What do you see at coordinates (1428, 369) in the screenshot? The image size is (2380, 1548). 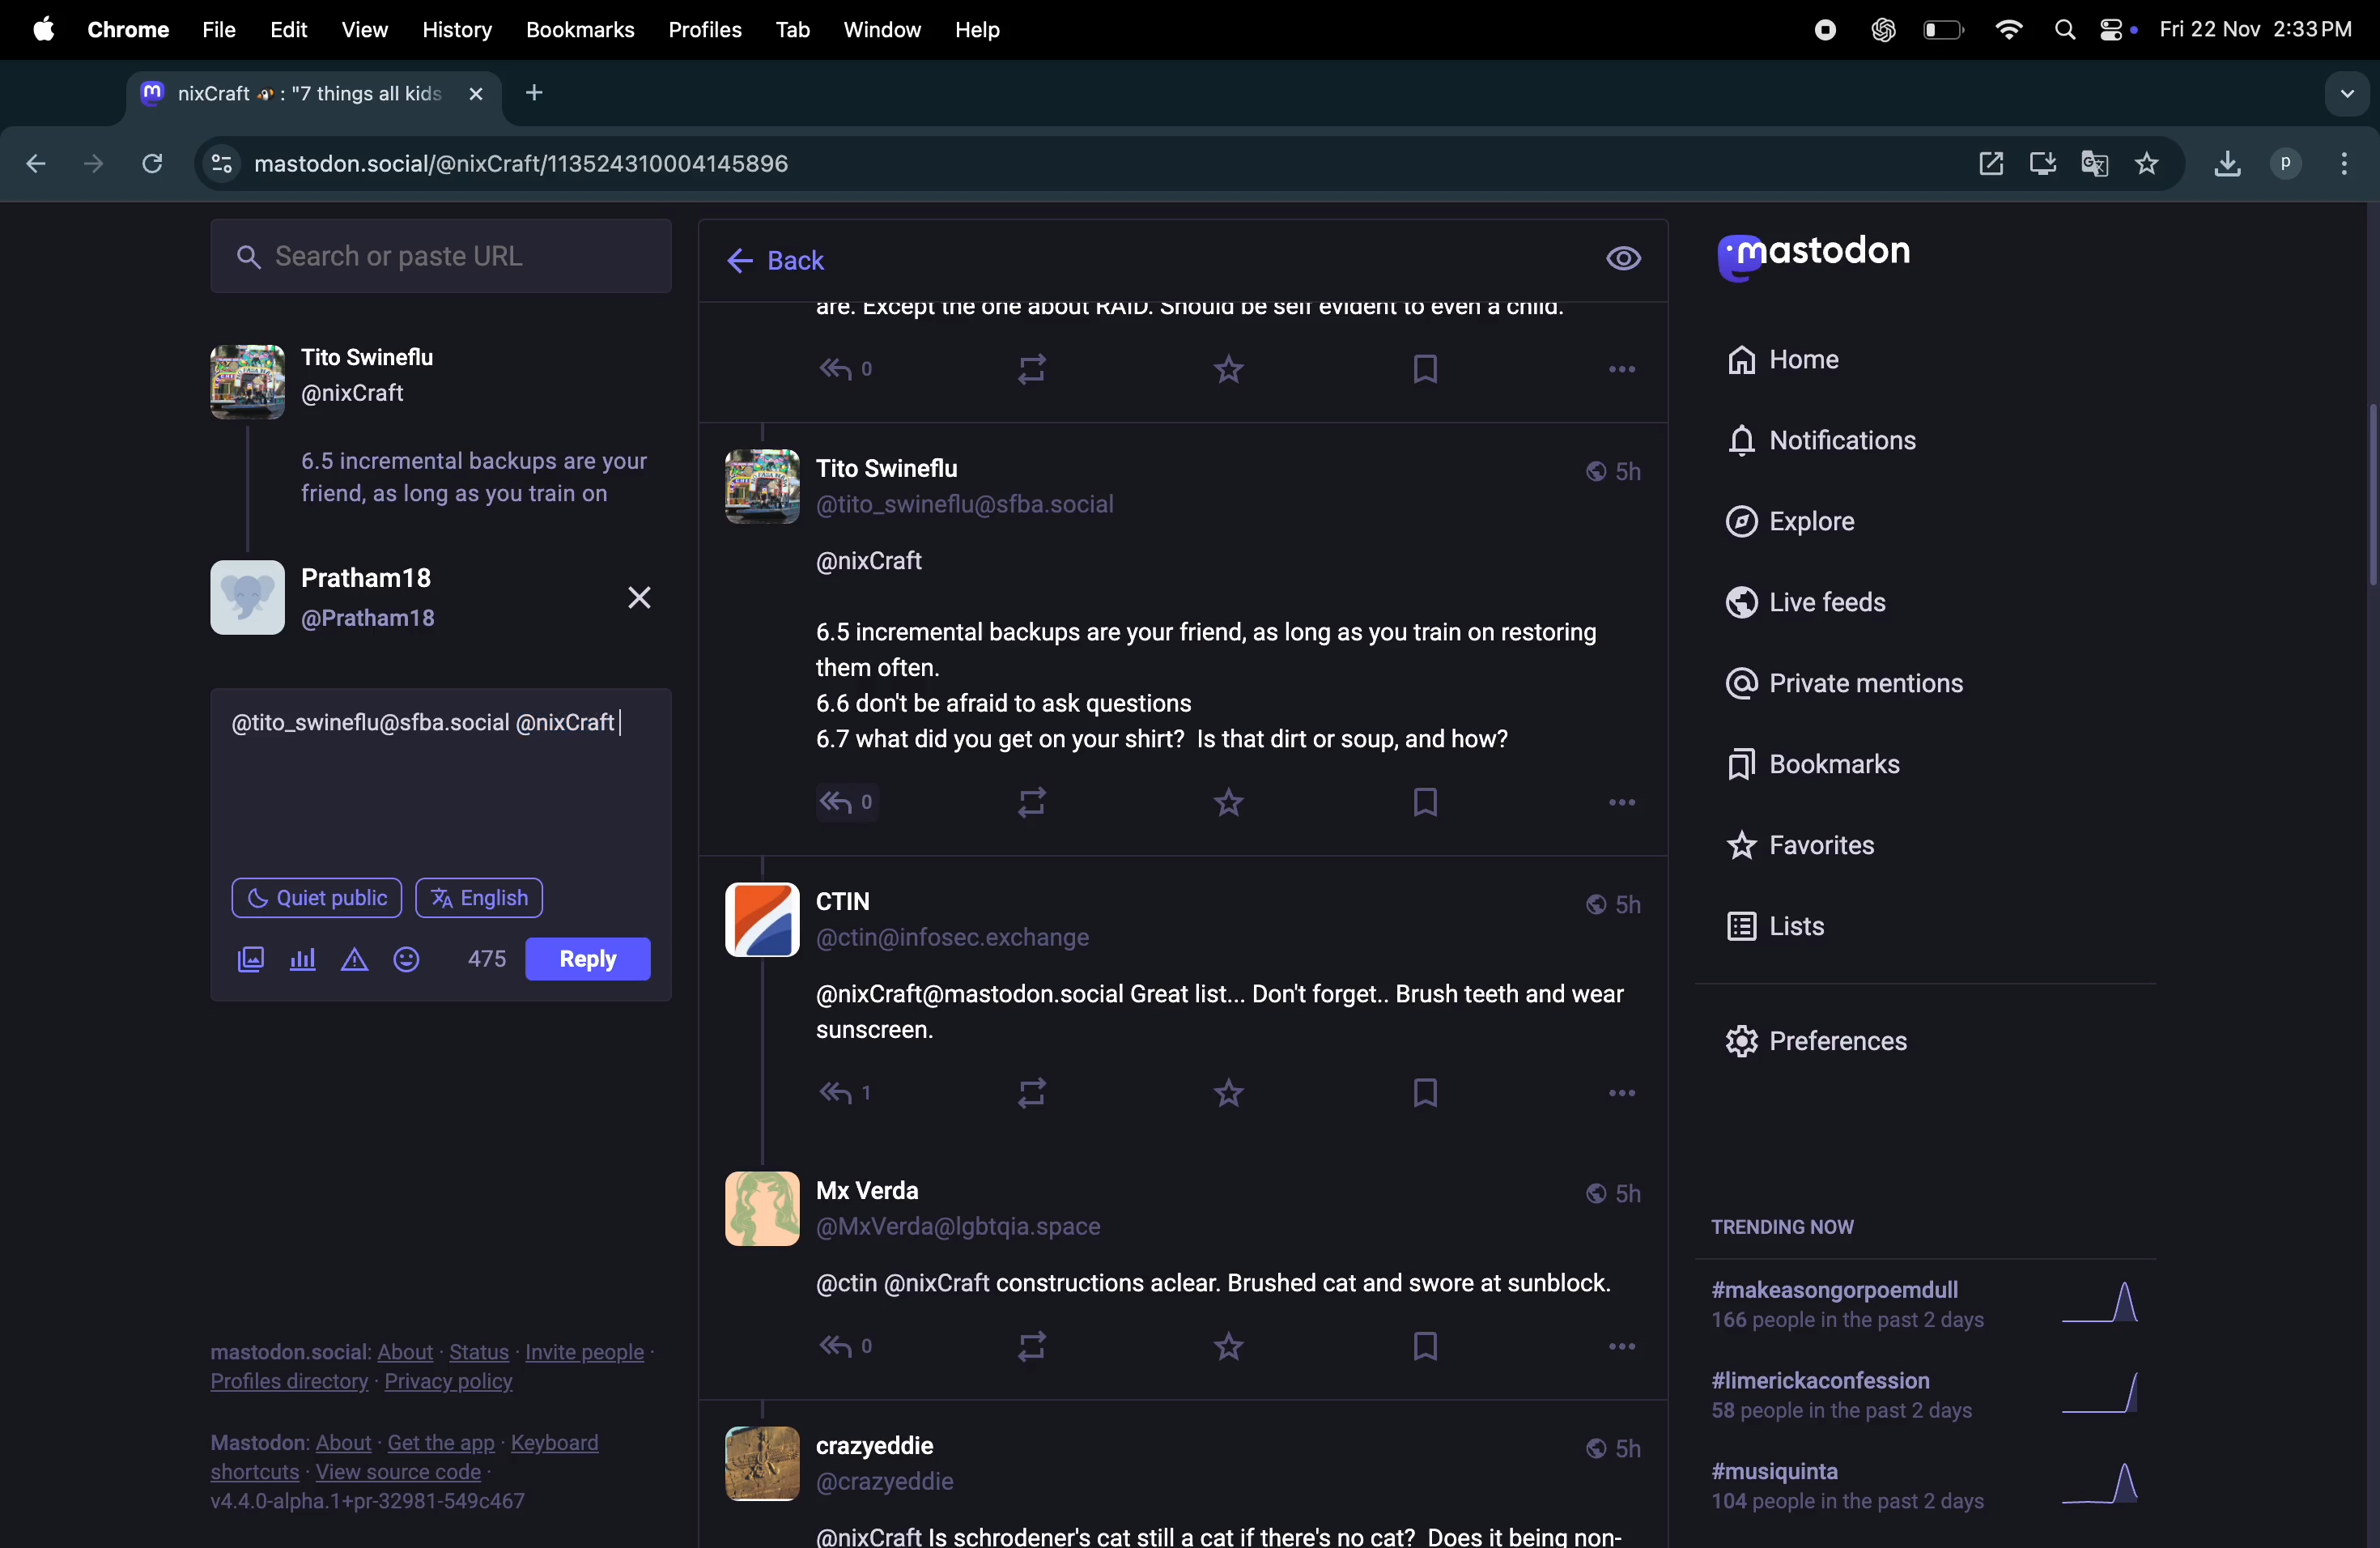 I see `Bookmark` at bounding box center [1428, 369].